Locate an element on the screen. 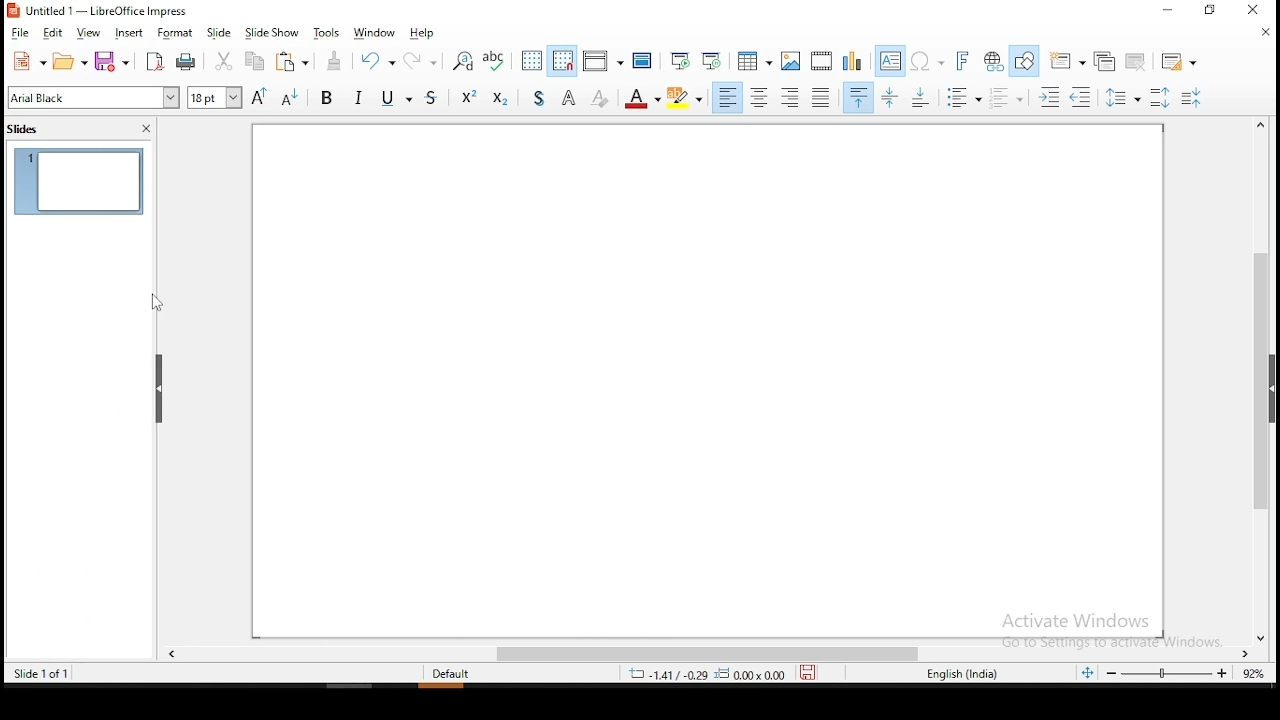 Image resolution: width=1280 pixels, height=720 pixels. center vertically is located at coordinates (891, 96).